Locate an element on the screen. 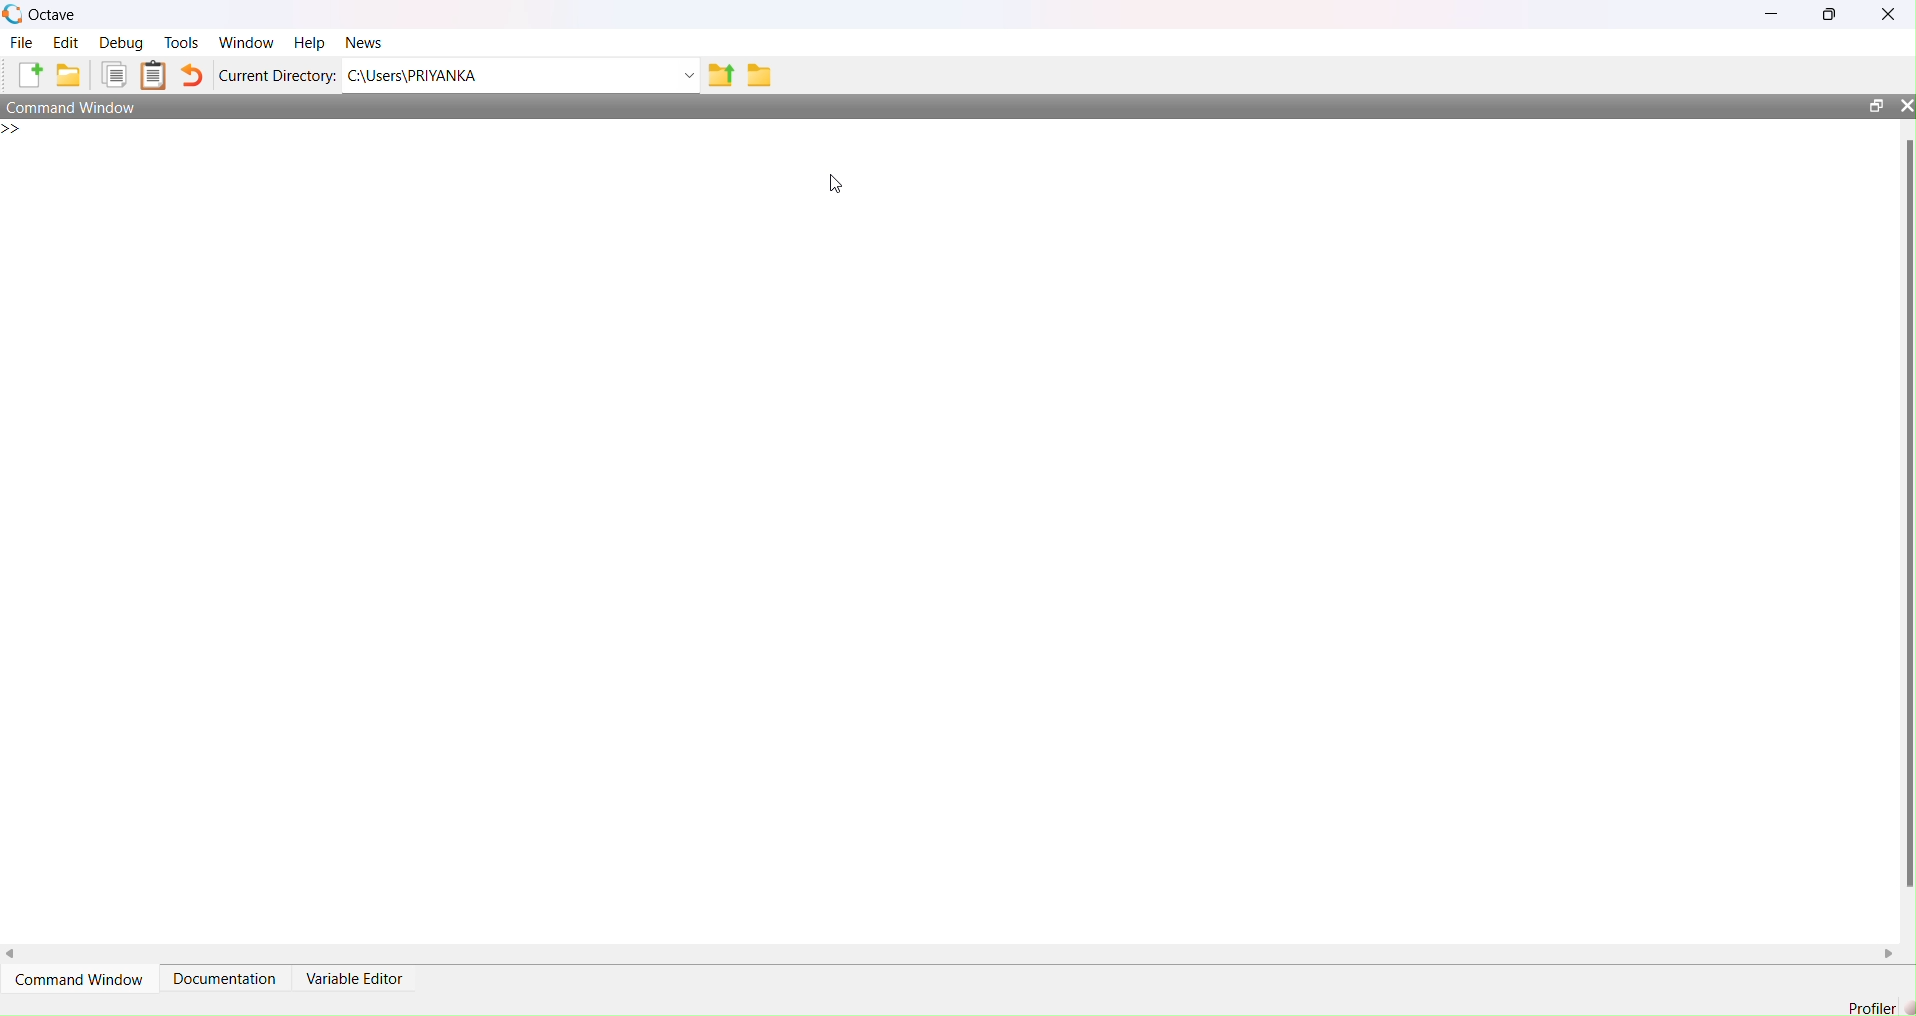 The width and height of the screenshot is (1916, 1016). redo is located at coordinates (196, 75).